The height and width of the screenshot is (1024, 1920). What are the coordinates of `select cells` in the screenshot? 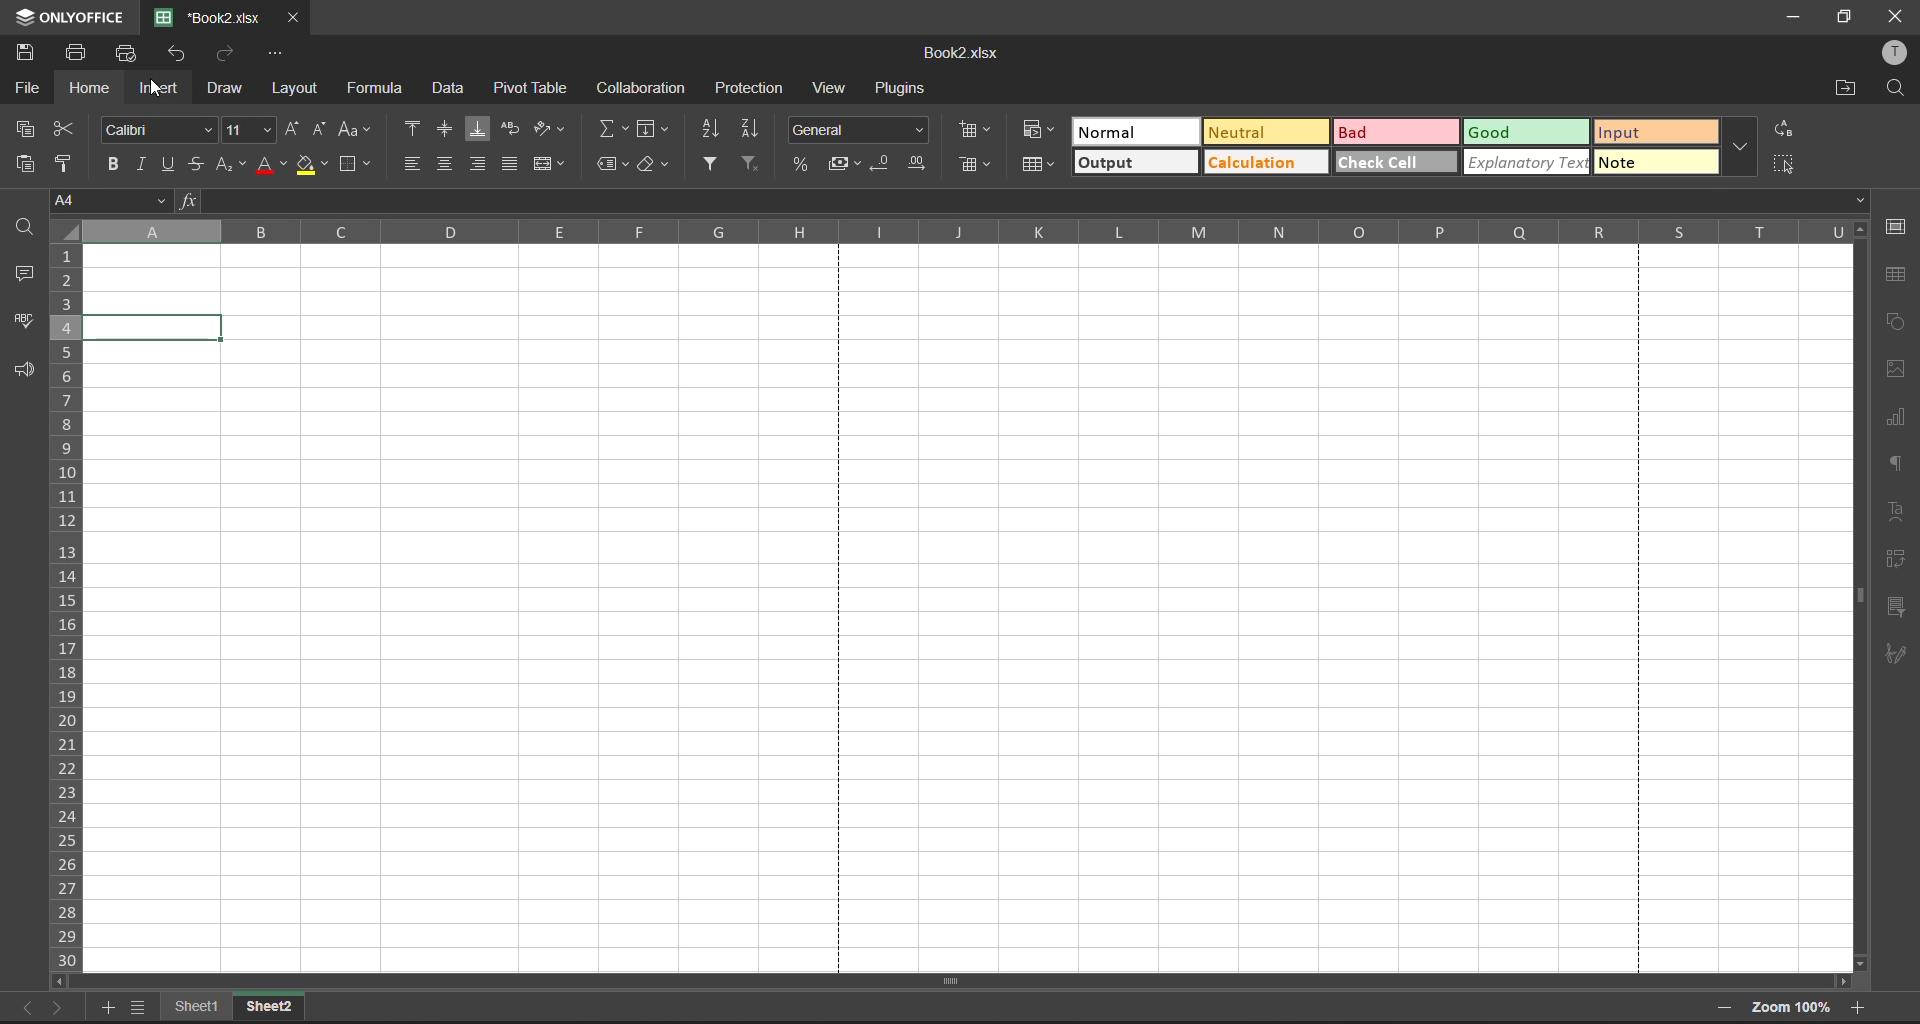 It's located at (1786, 163).